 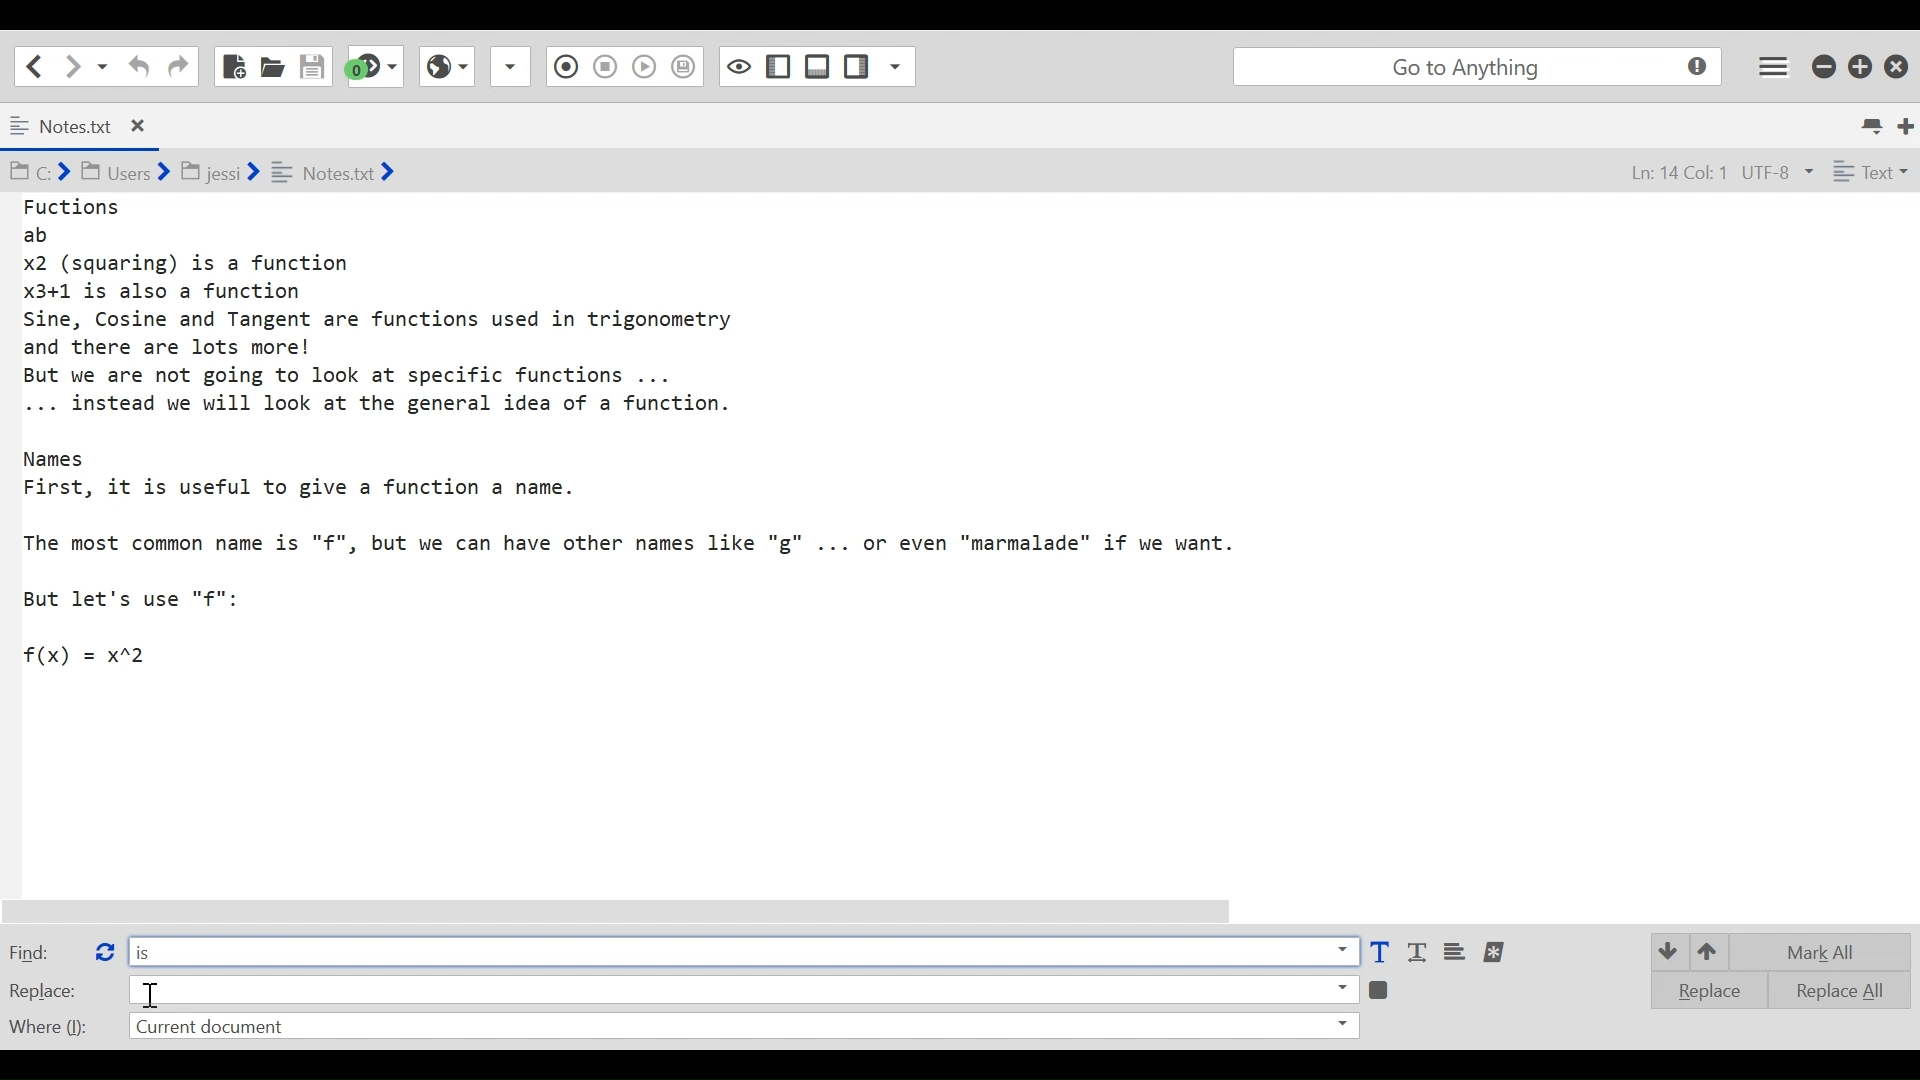 I want to click on Recent locations, so click(x=103, y=65).